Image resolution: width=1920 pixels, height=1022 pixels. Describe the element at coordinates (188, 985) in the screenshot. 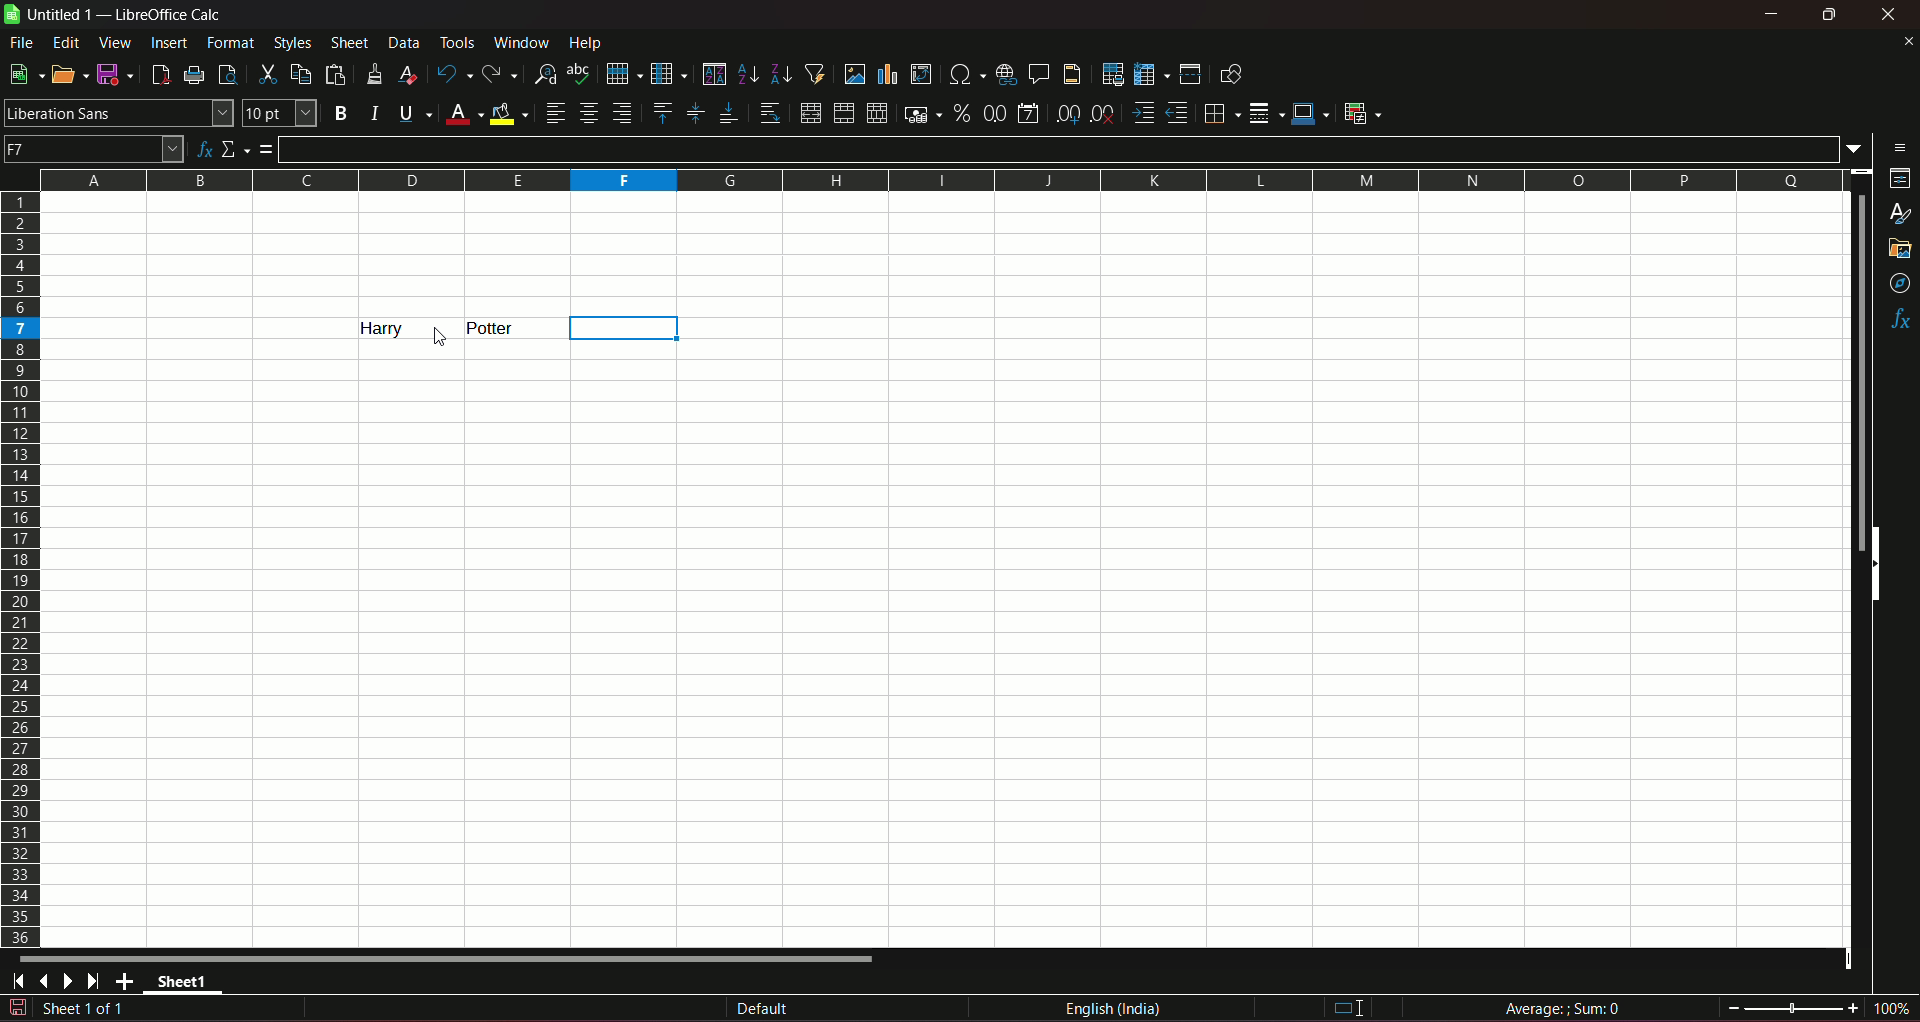

I see `sheet name` at that location.